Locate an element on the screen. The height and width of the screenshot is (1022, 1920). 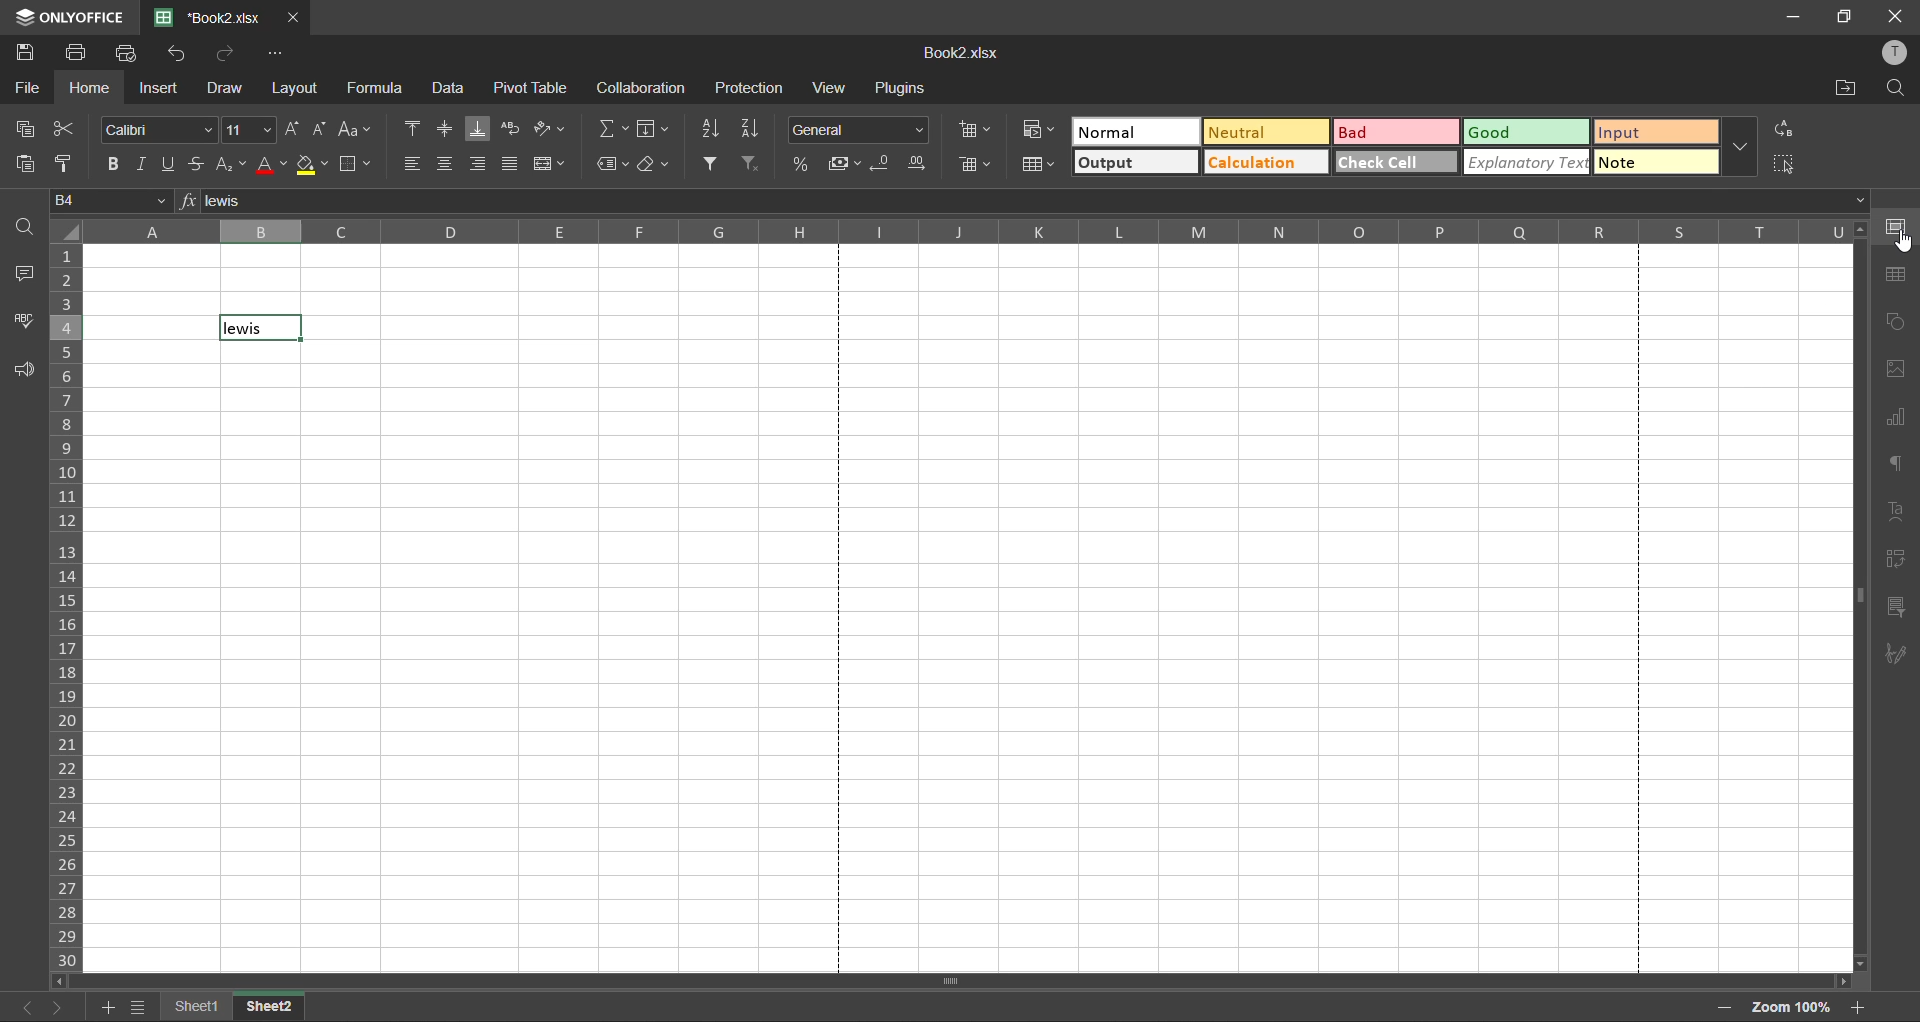
sheet 1 is located at coordinates (197, 1009).